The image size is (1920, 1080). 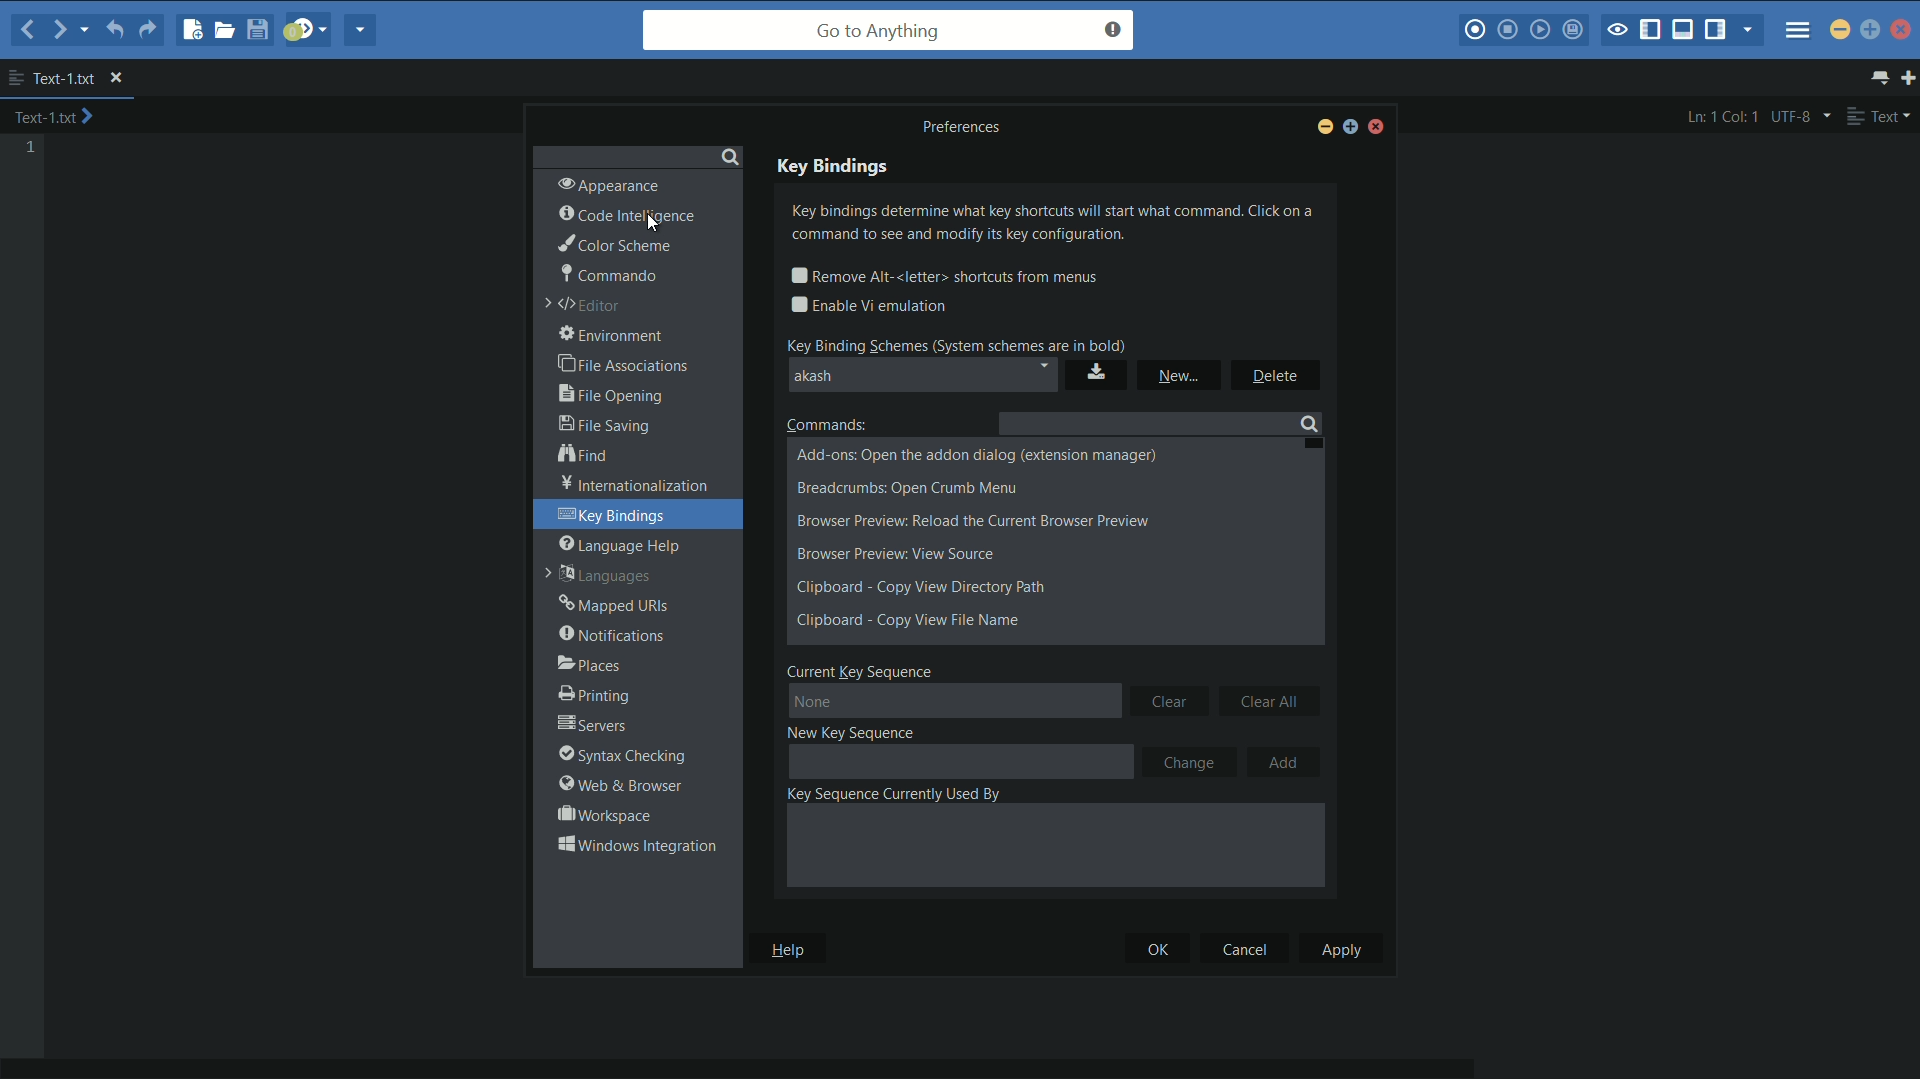 I want to click on akash, so click(x=923, y=376).